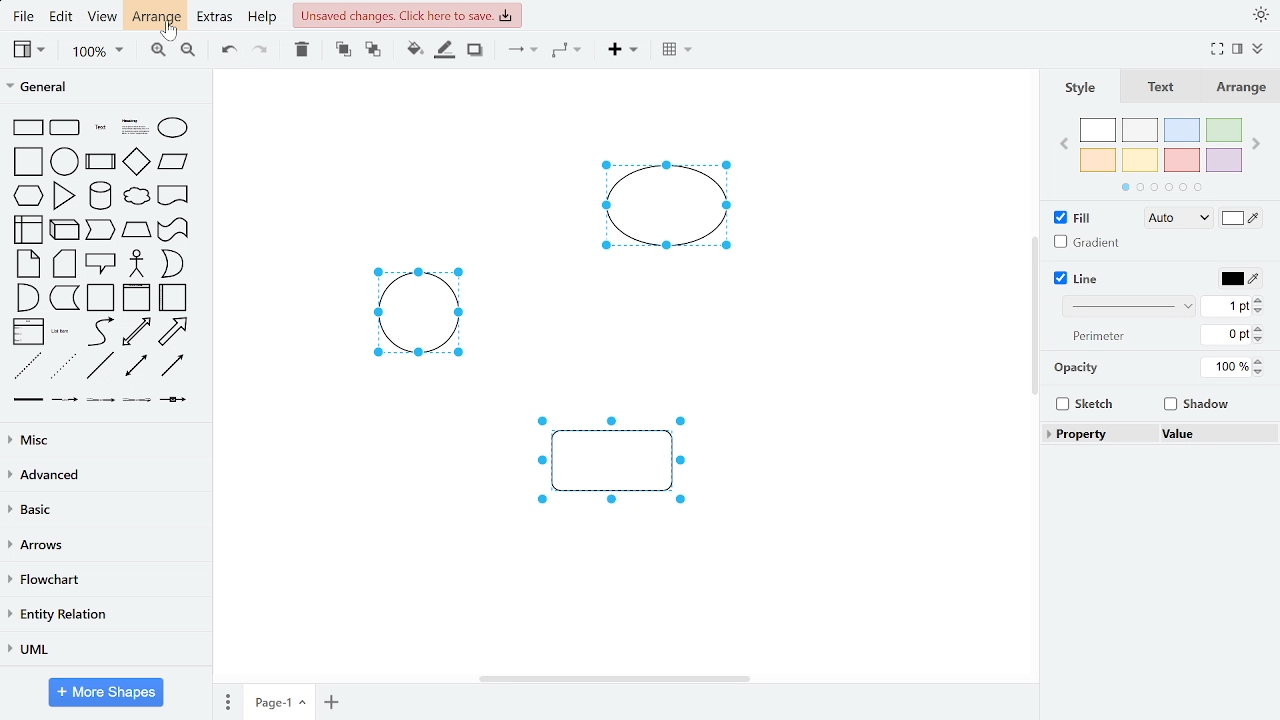 This screenshot has height=720, width=1280. What do you see at coordinates (1140, 129) in the screenshot?
I see `ash` at bounding box center [1140, 129].